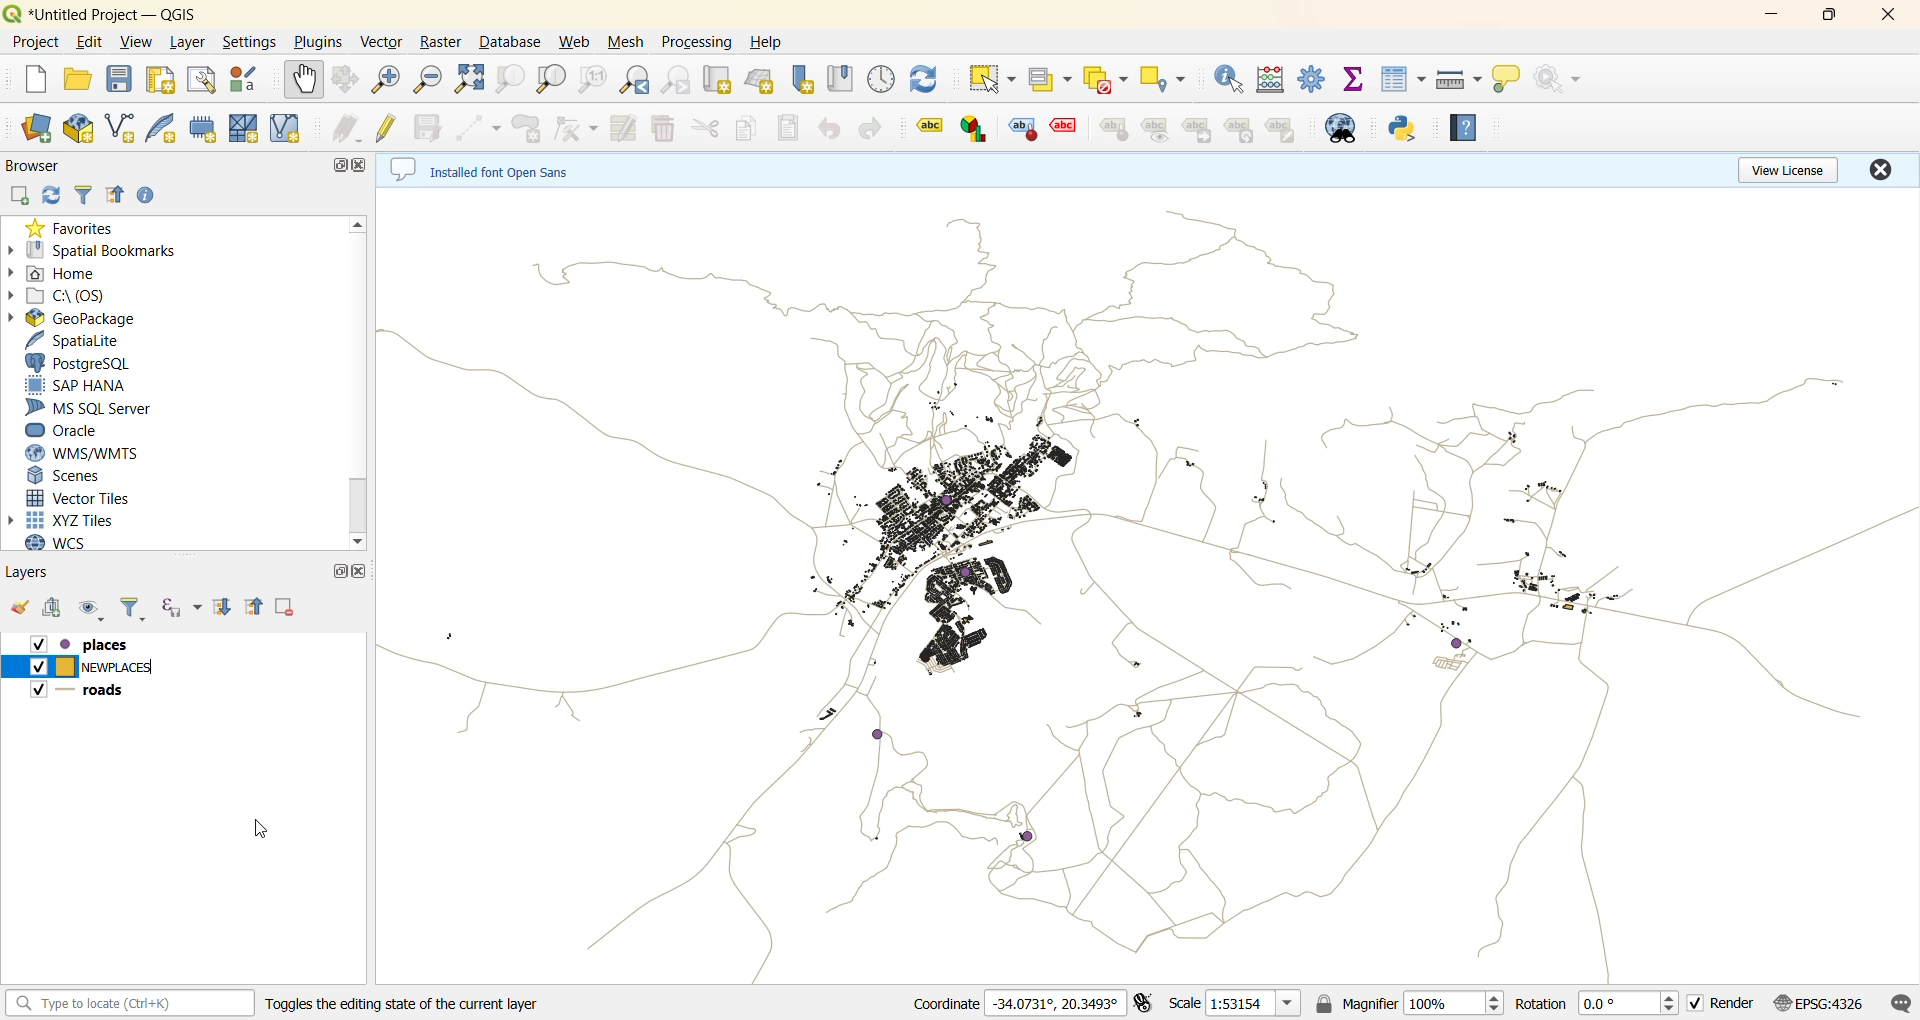 The height and width of the screenshot is (1020, 1920). Describe the element at coordinates (527, 127) in the screenshot. I see `add polygon` at that location.